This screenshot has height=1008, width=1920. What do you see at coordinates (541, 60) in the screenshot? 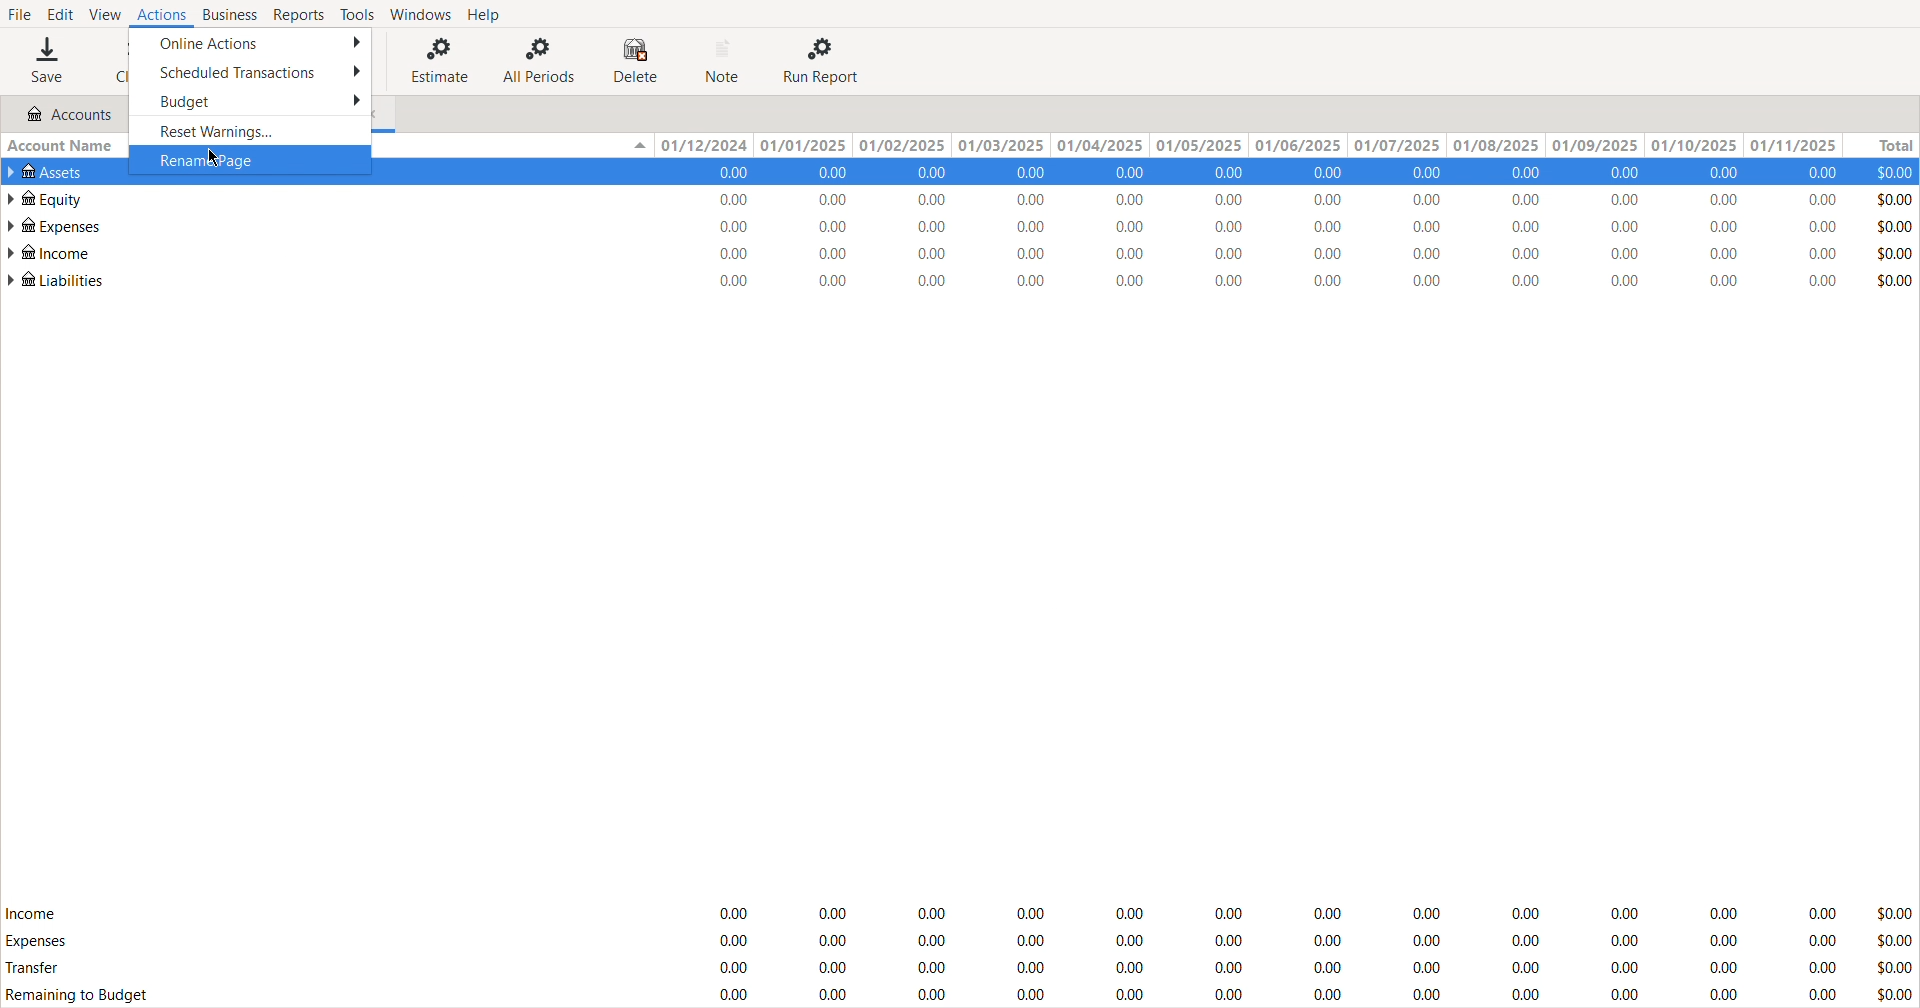
I see `All Periods` at bounding box center [541, 60].